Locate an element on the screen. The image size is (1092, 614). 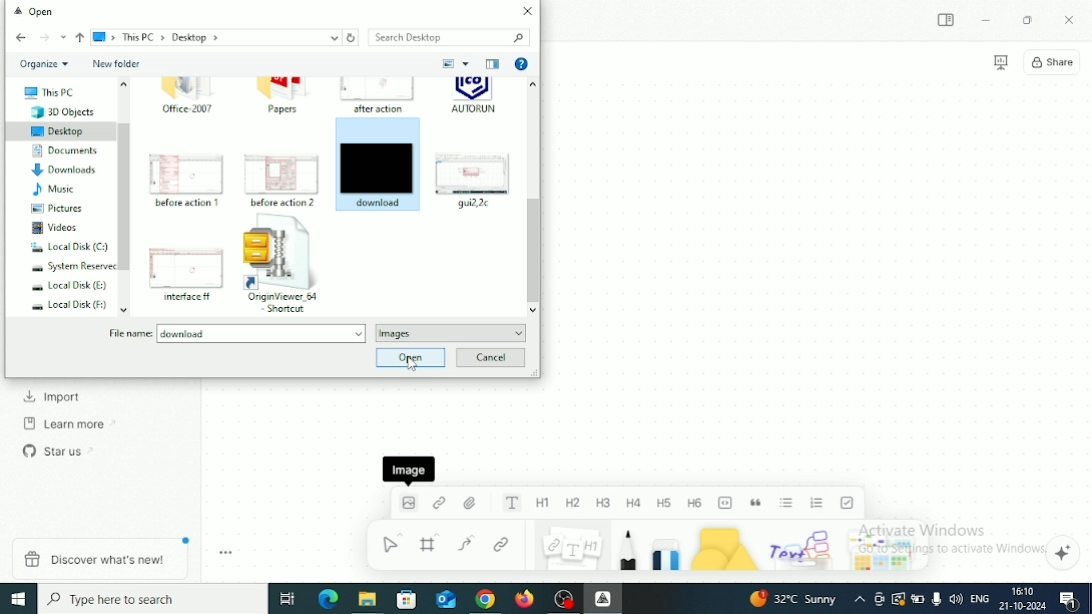
File Explorer is located at coordinates (366, 600).